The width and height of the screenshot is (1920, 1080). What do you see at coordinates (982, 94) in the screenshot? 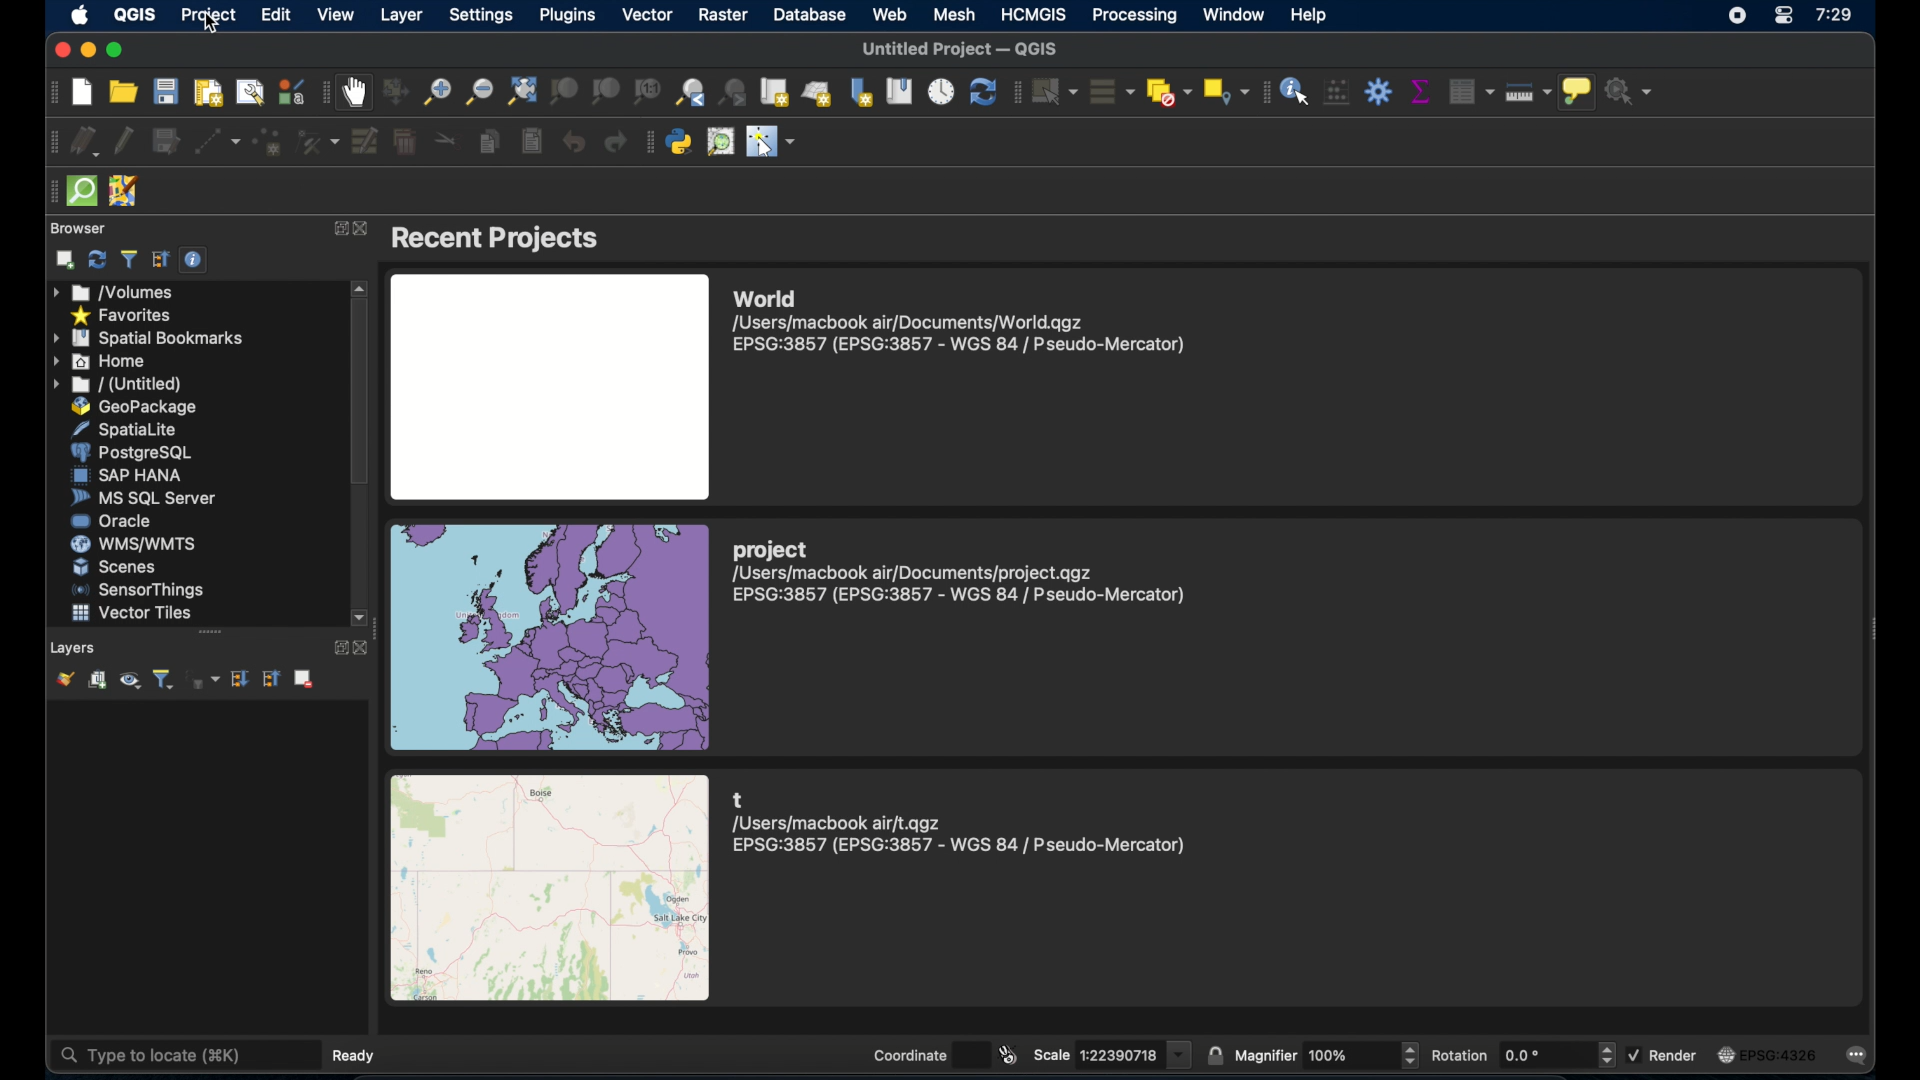
I see `refresh` at bounding box center [982, 94].